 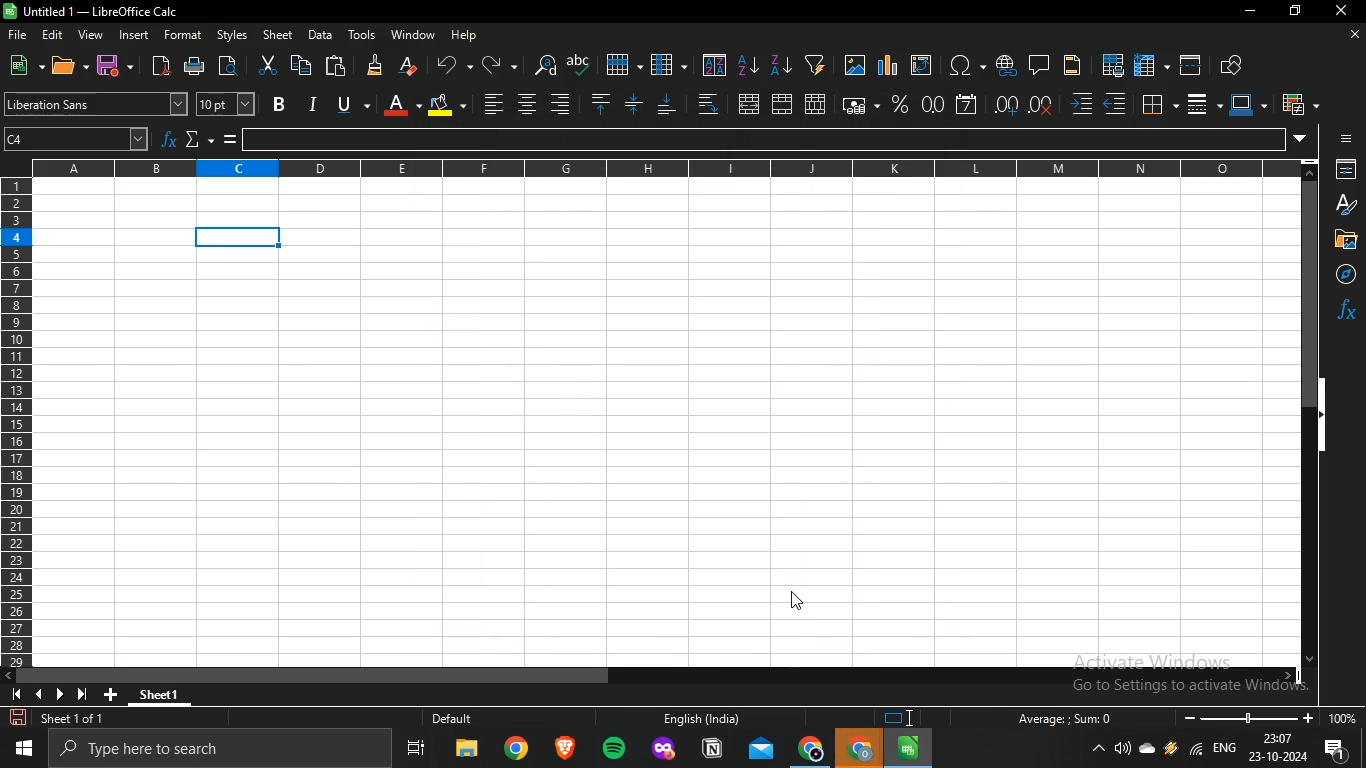 I want to click on view, so click(x=90, y=35).